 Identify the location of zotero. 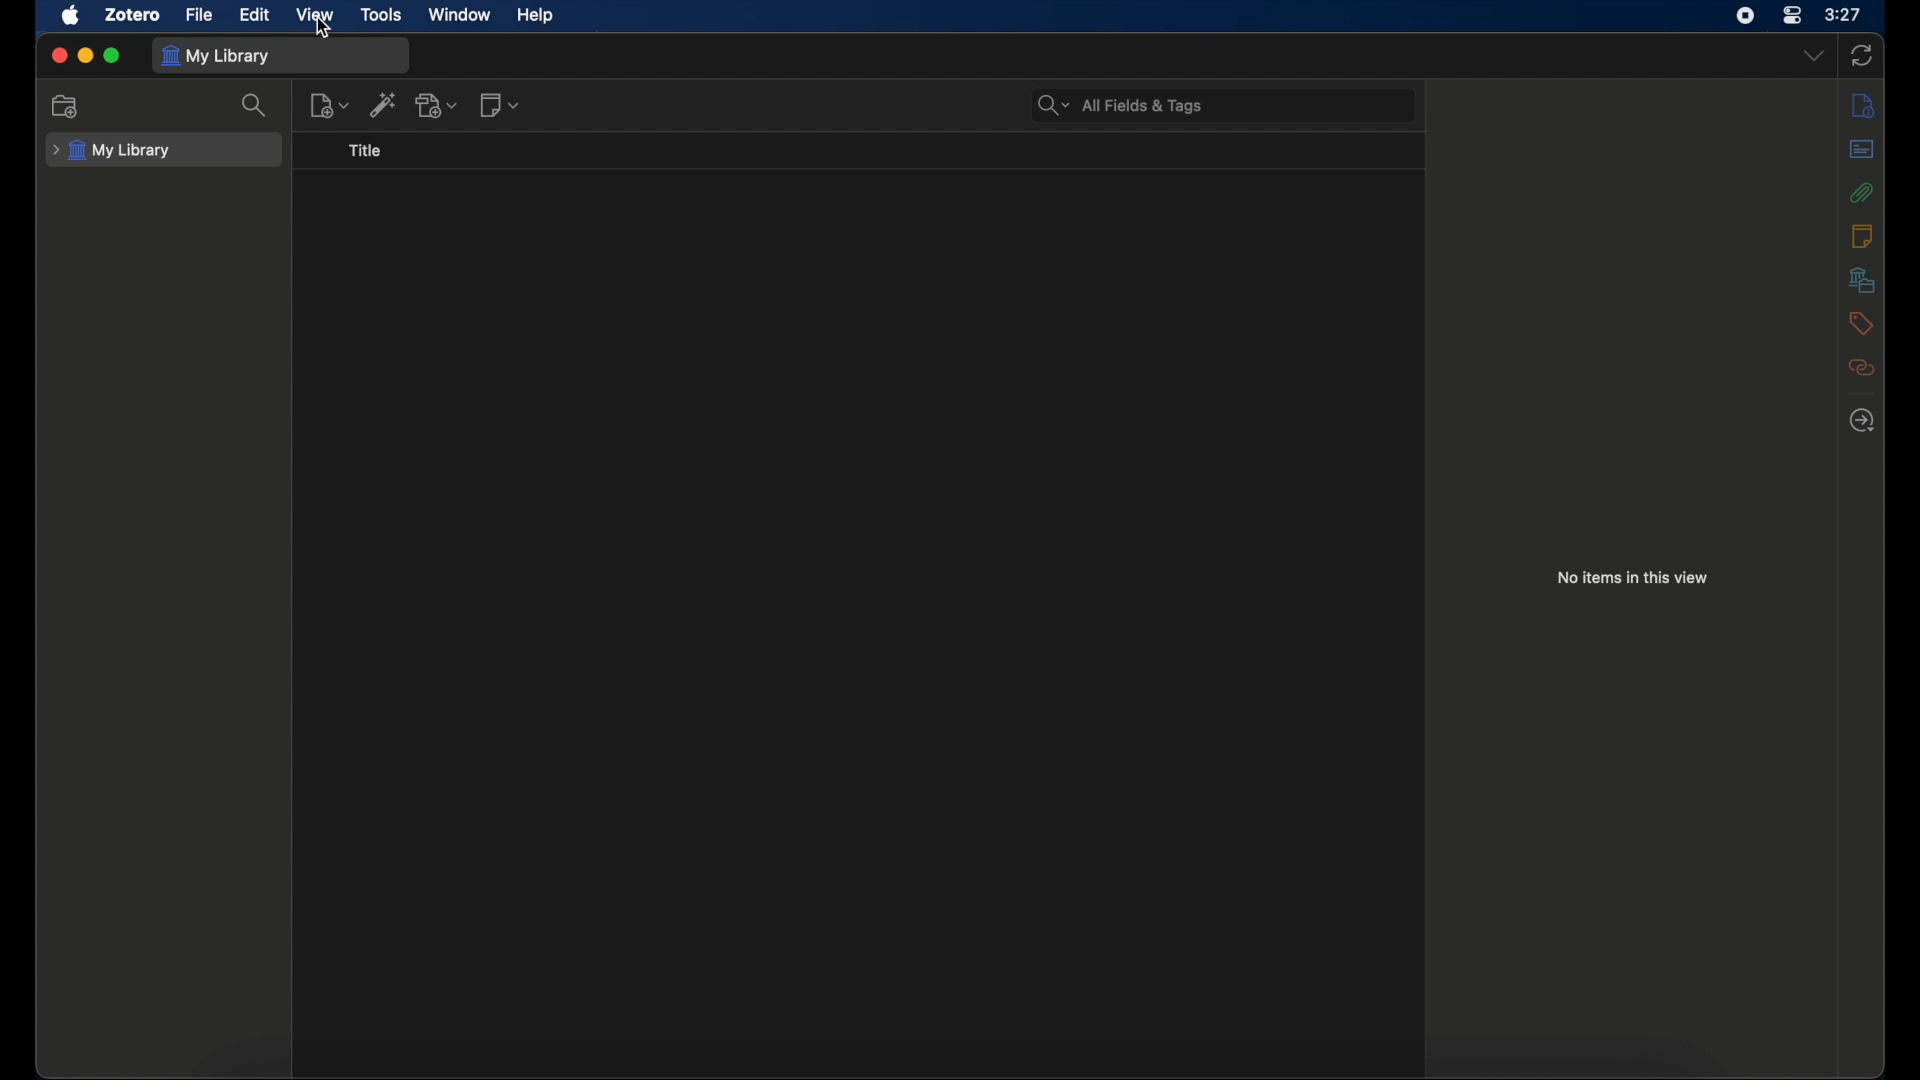
(132, 15).